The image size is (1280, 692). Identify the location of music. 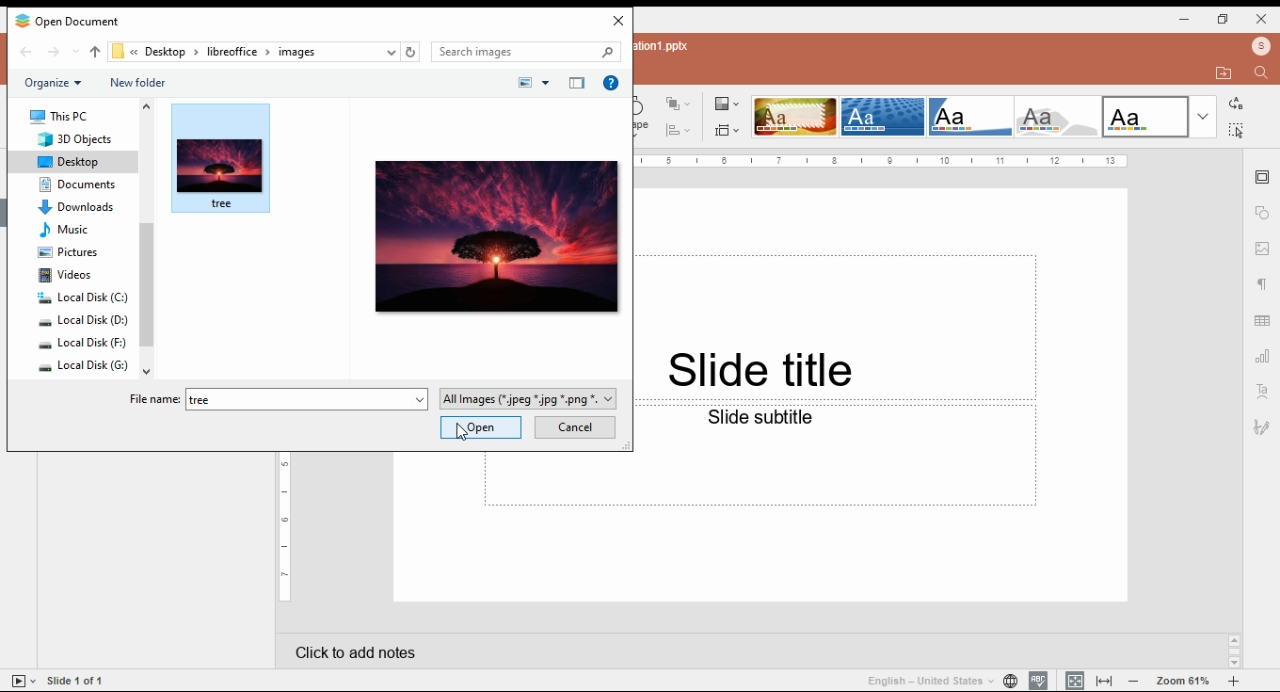
(70, 229).